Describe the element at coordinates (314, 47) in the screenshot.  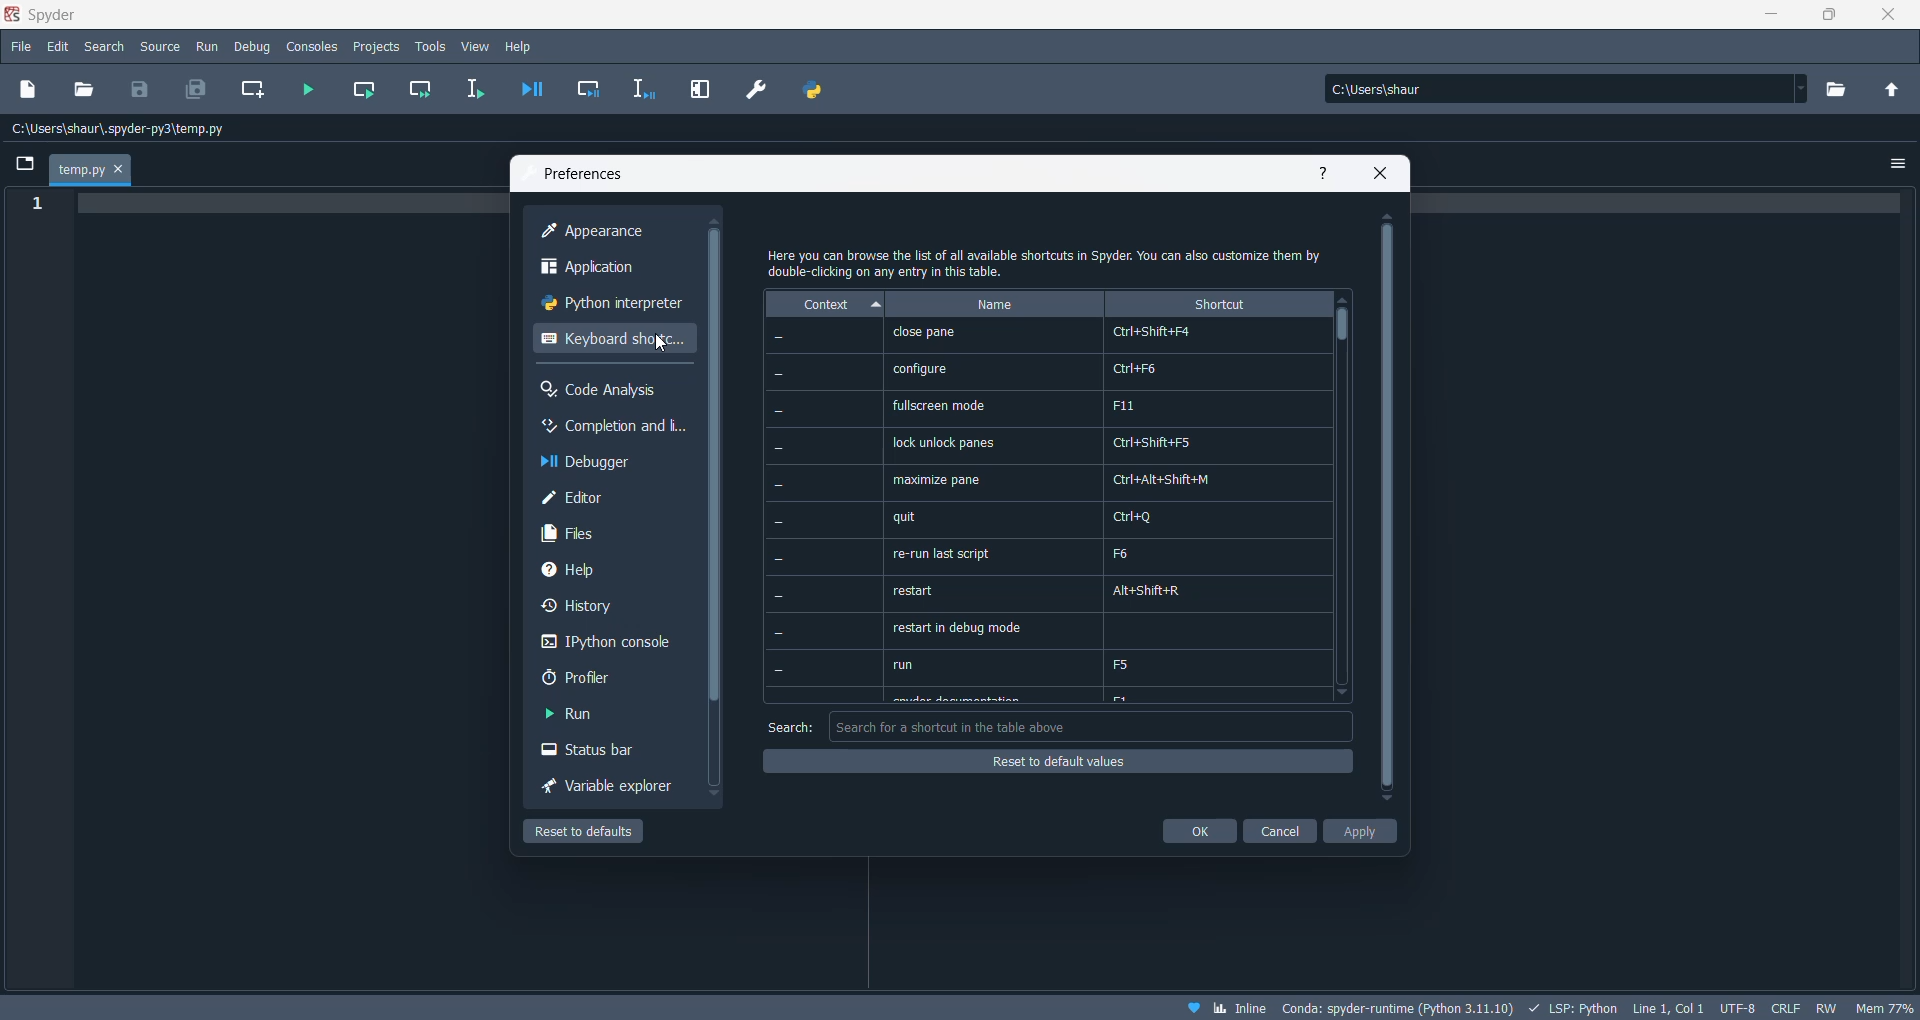
I see `consoles` at that location.